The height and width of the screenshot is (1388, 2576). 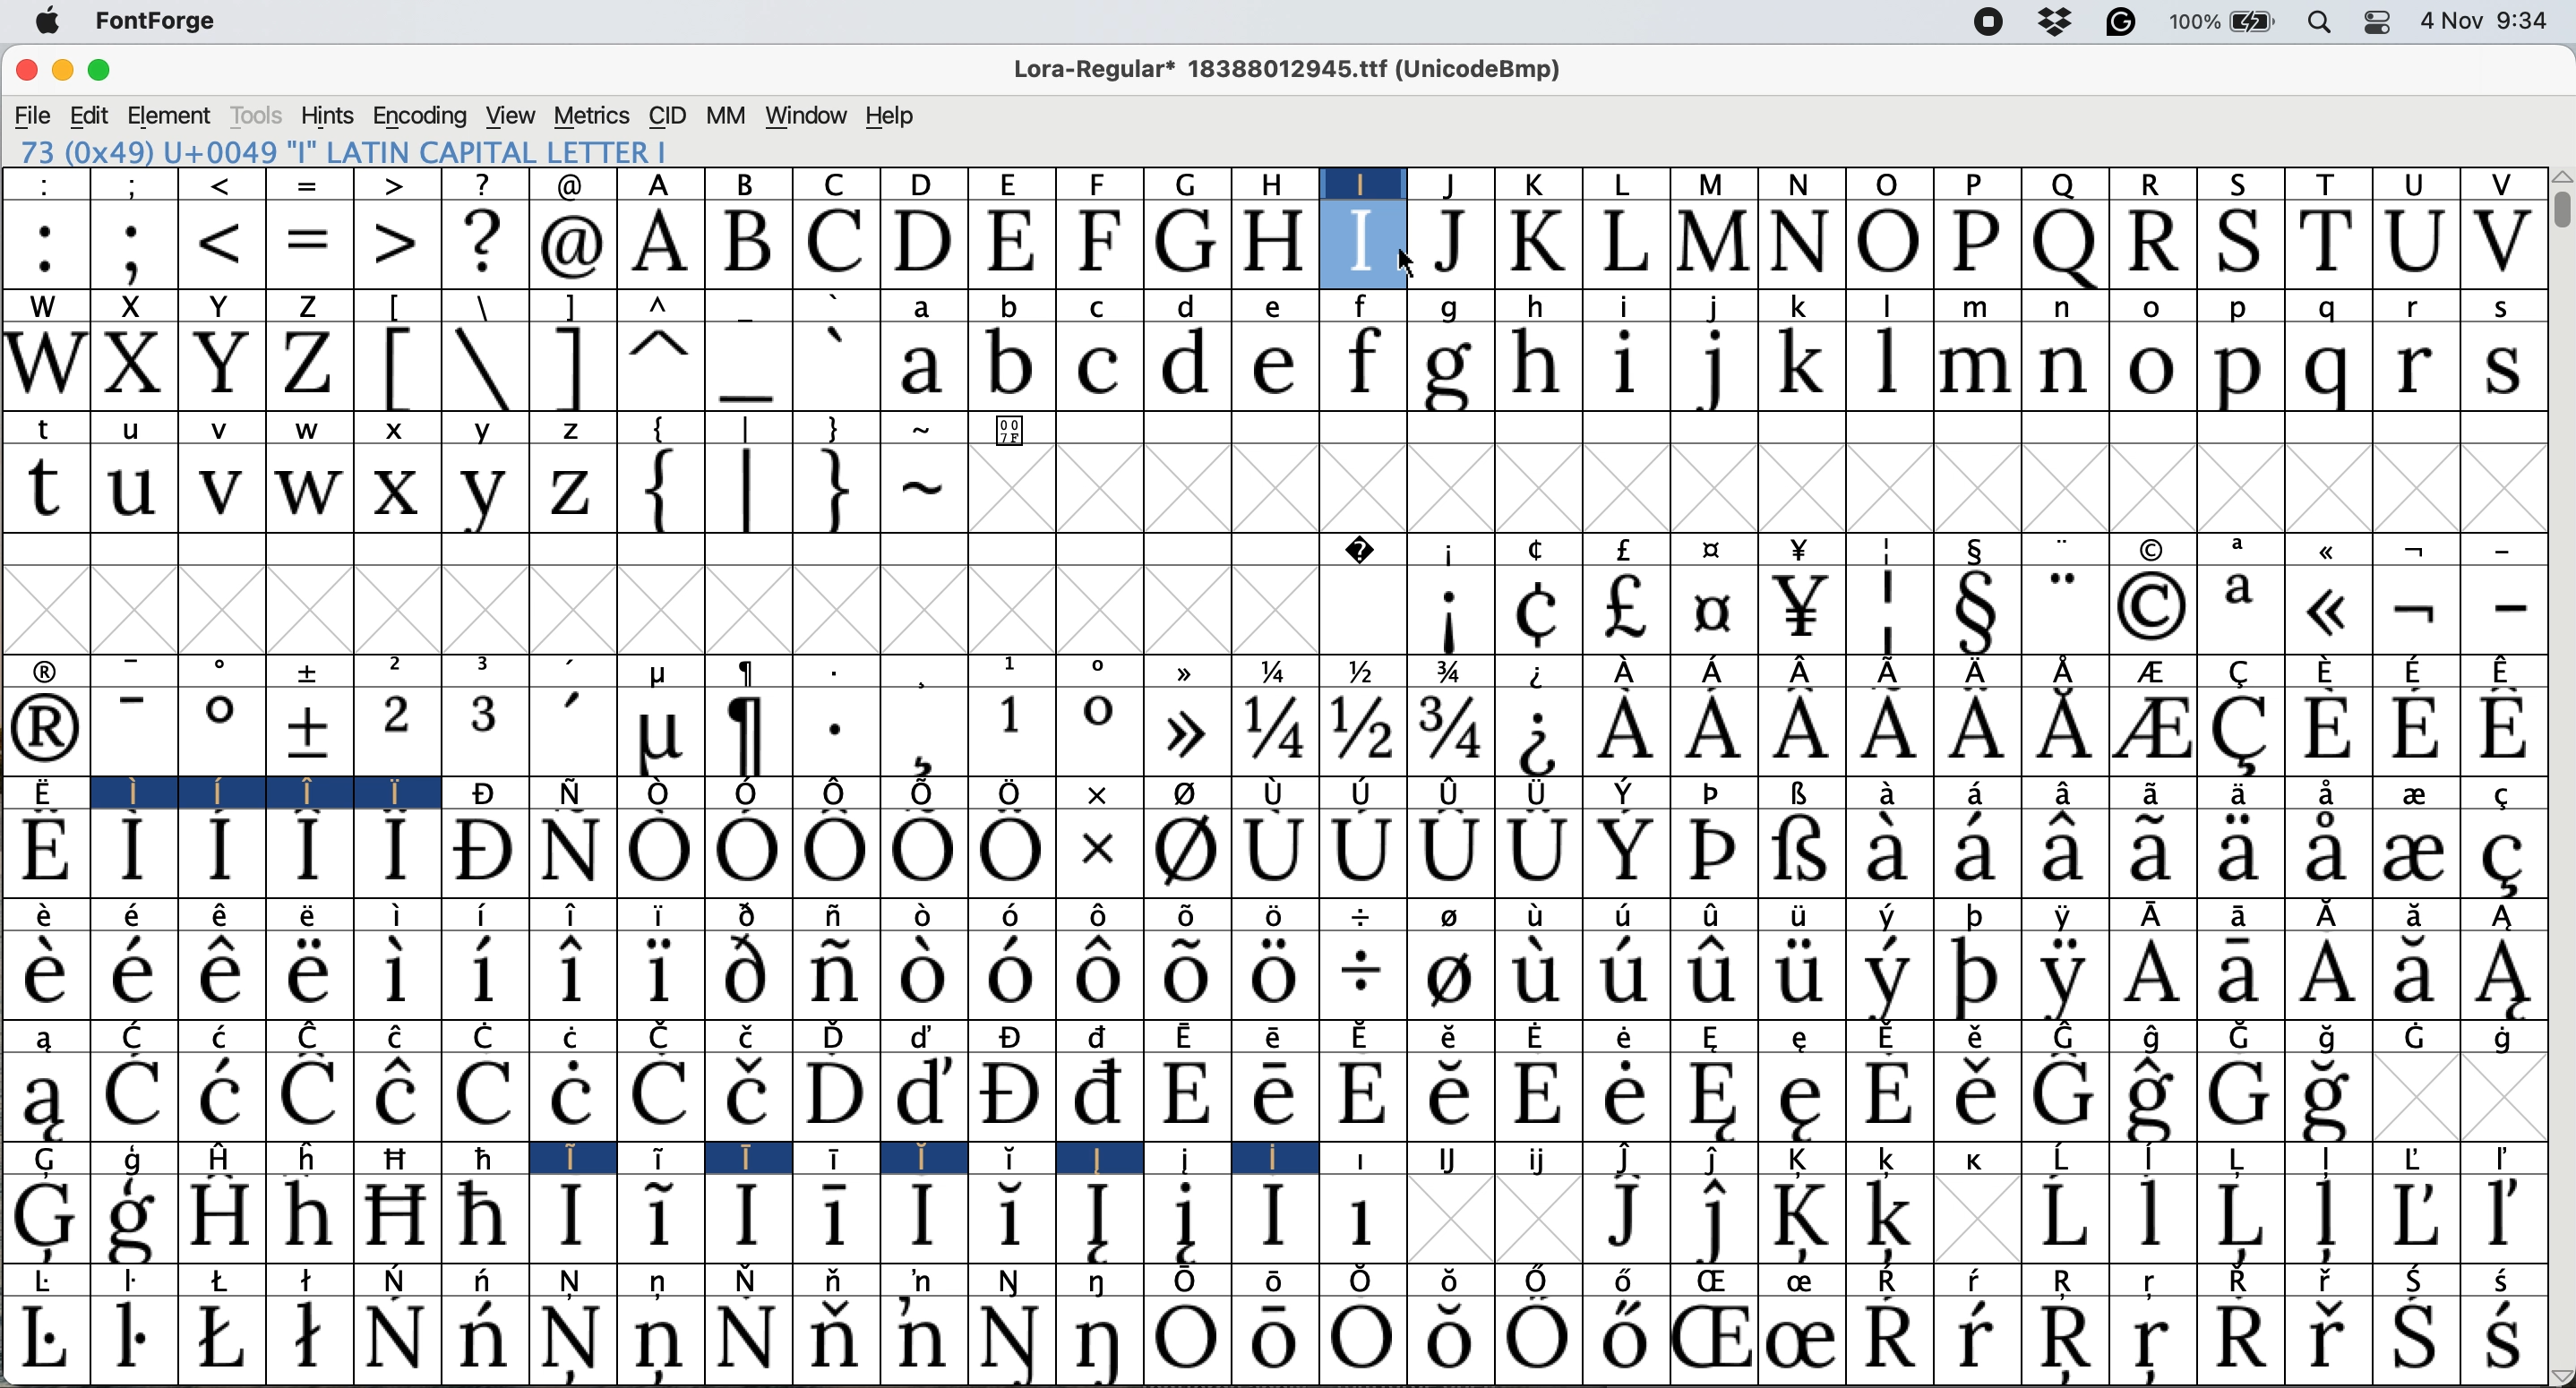 I want to click on Symbol, so click(x=2504, y=1340).